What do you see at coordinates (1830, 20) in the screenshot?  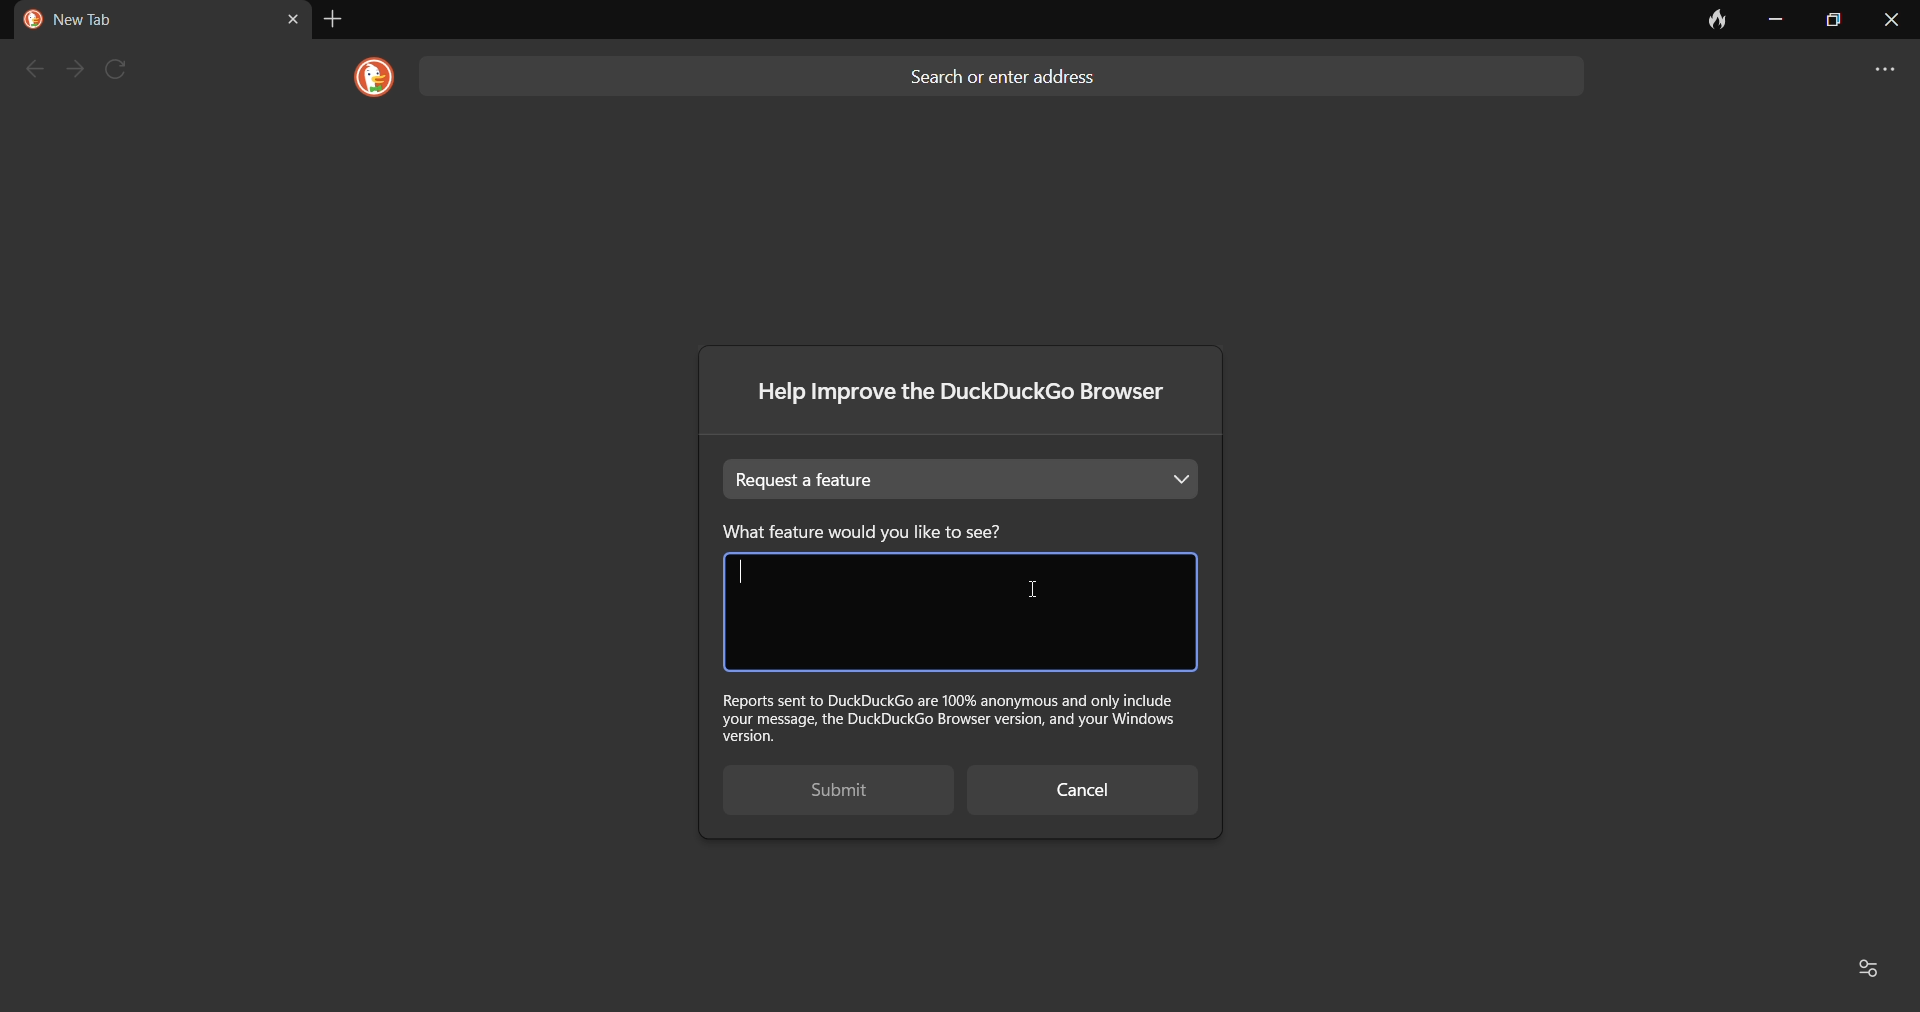 I see `maximize` at bounding box center [1830, 20].